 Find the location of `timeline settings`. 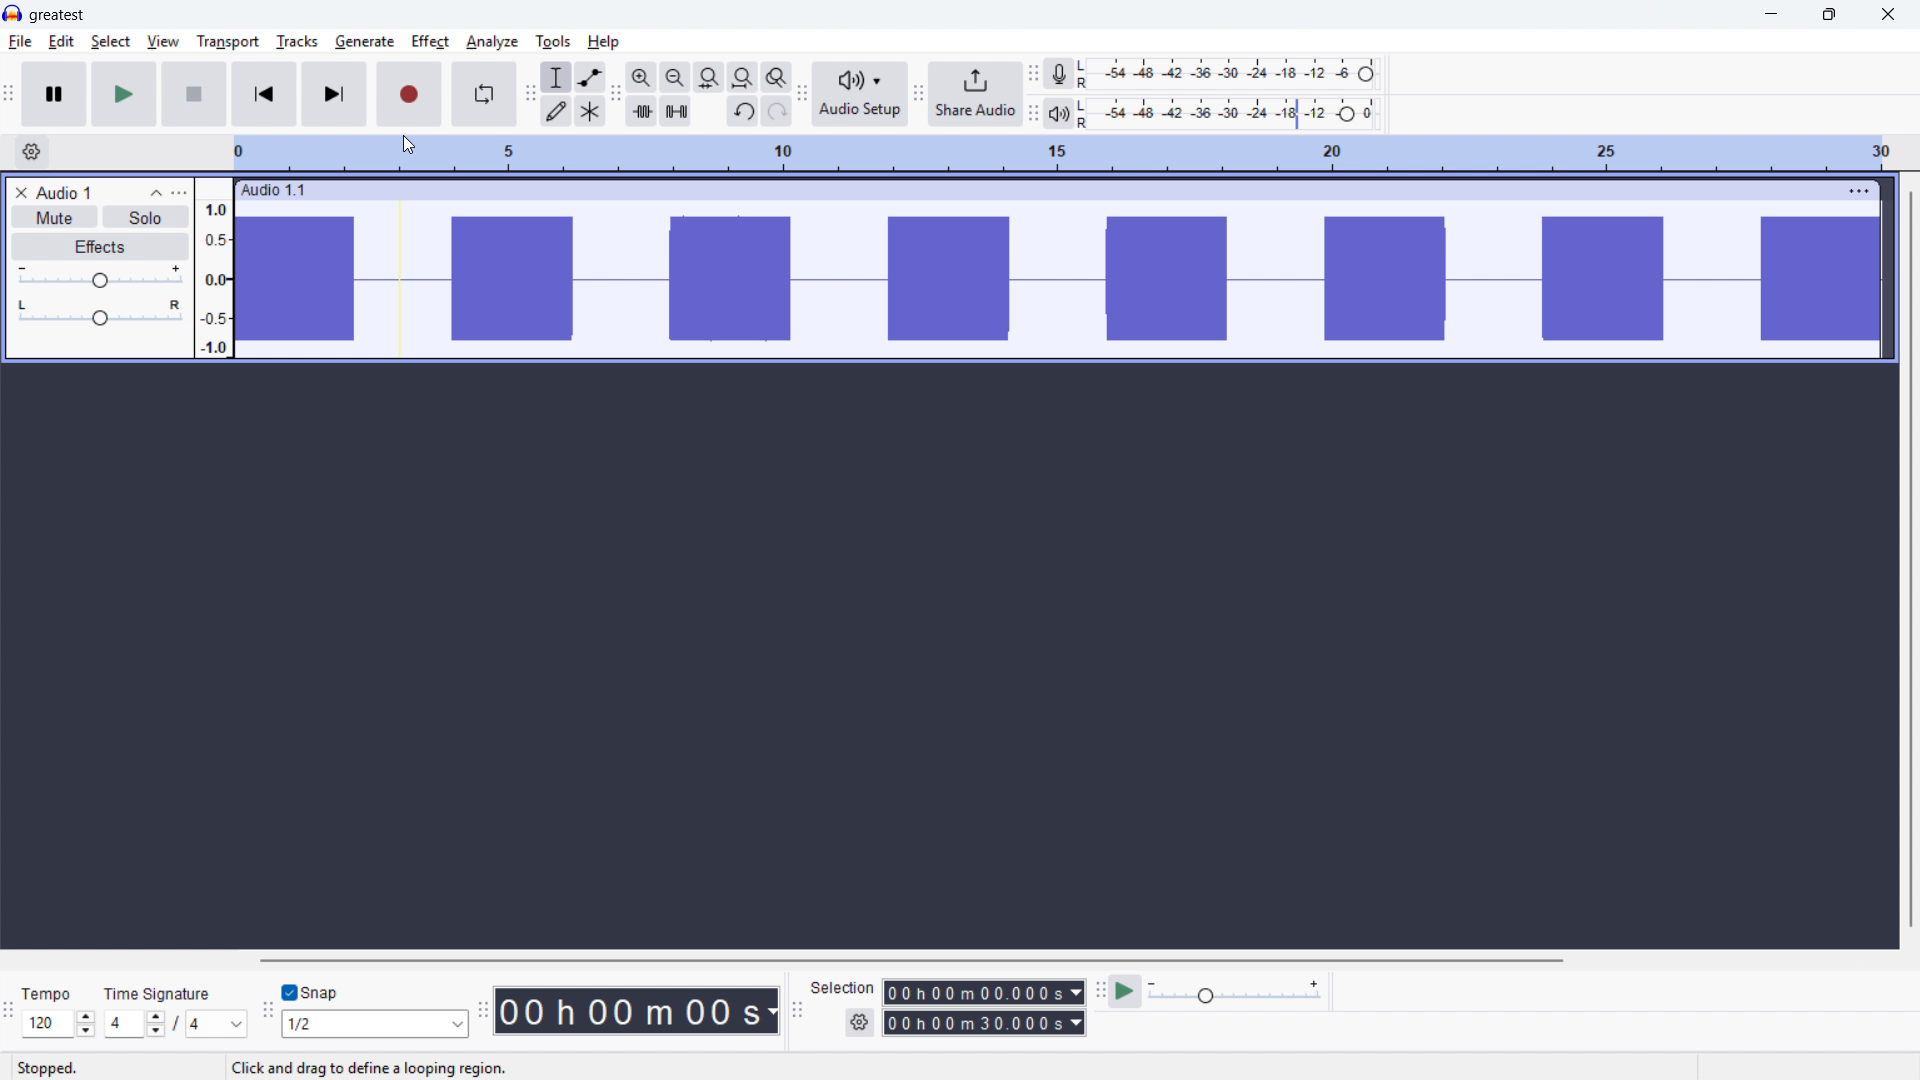

timeline settings is located at coordinates (32, 153).